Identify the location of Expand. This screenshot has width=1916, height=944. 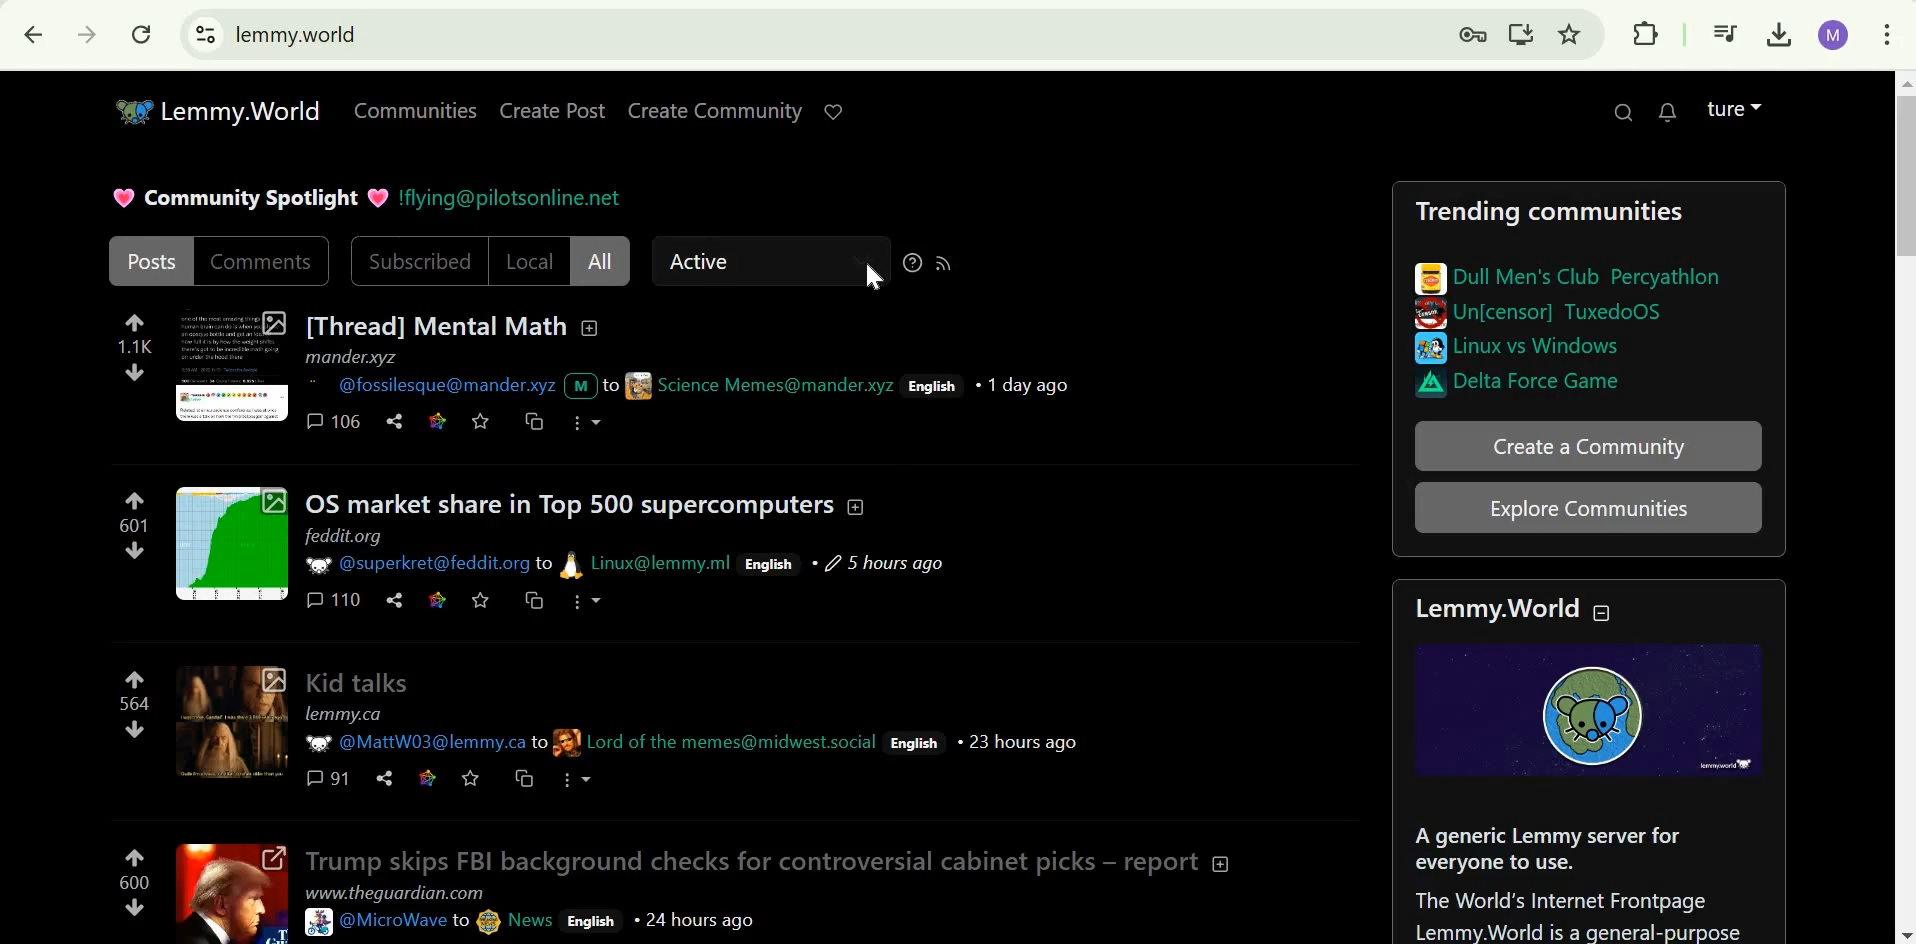
(233, 543).